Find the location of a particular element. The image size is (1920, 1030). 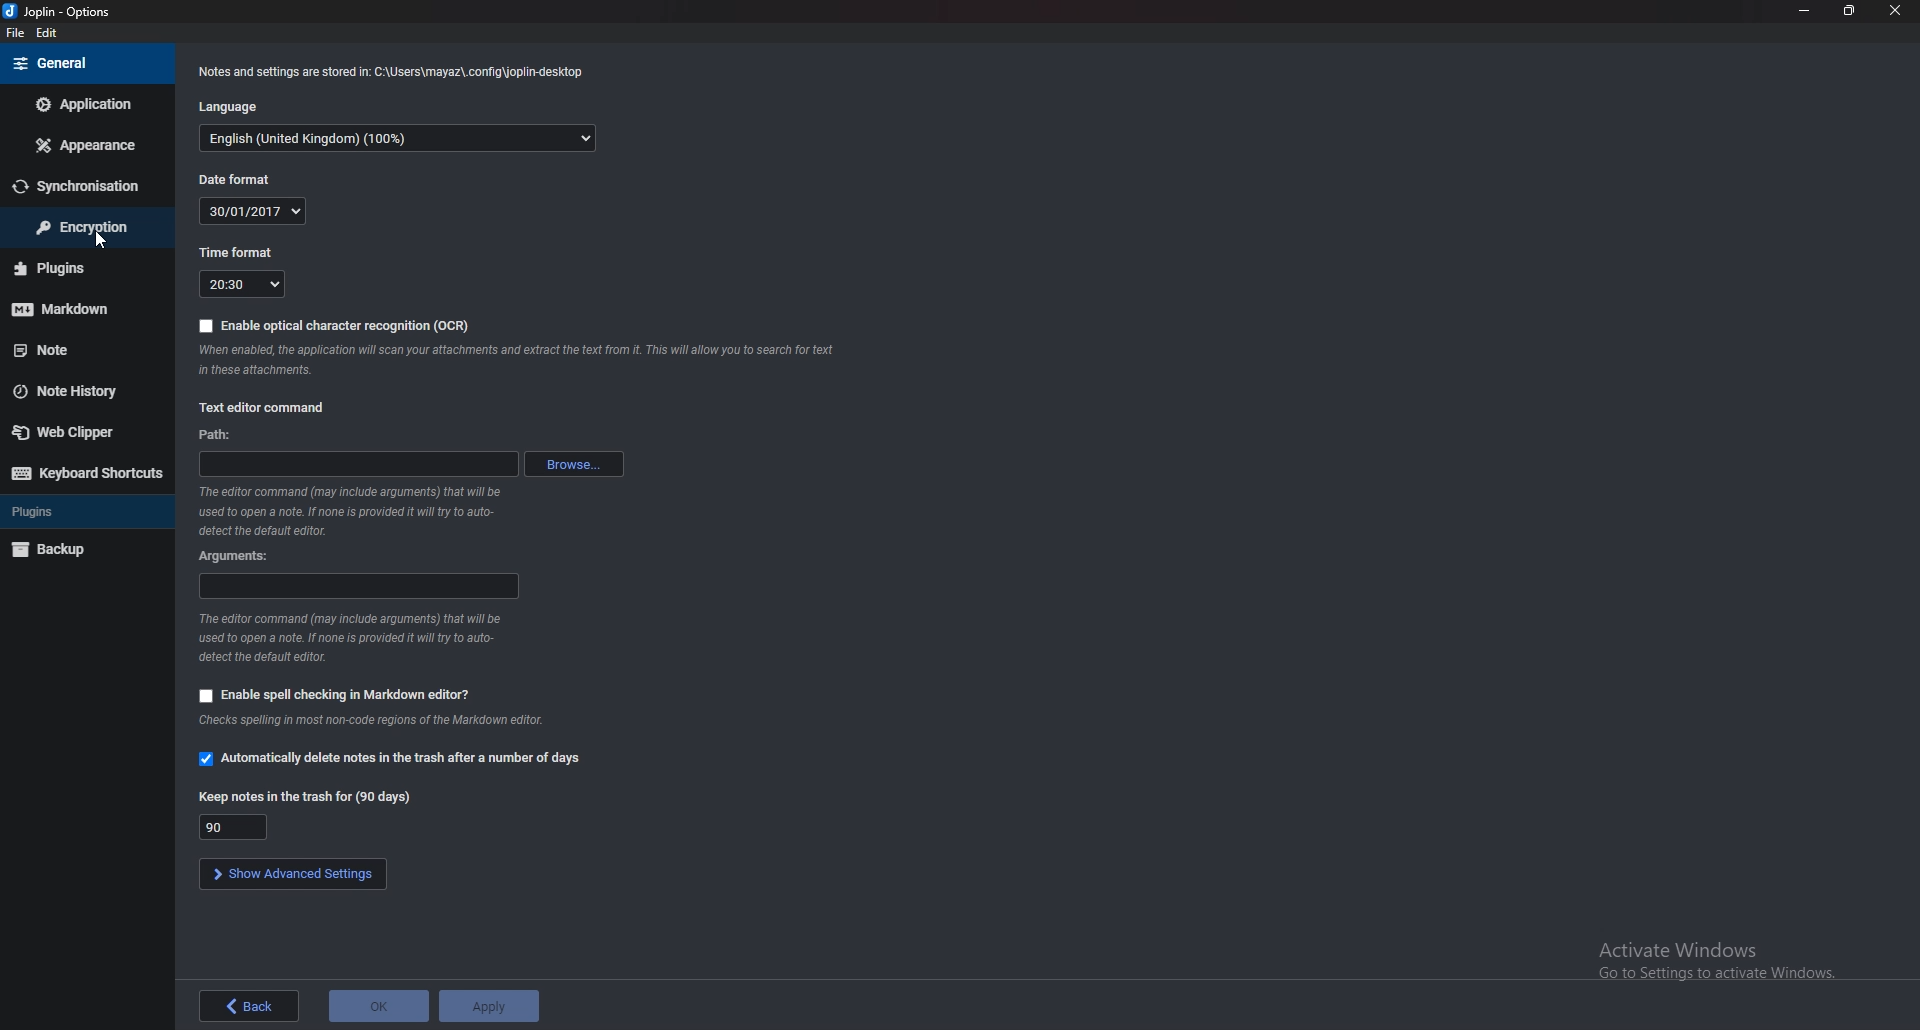

edit is located at coordinates (49, 31).